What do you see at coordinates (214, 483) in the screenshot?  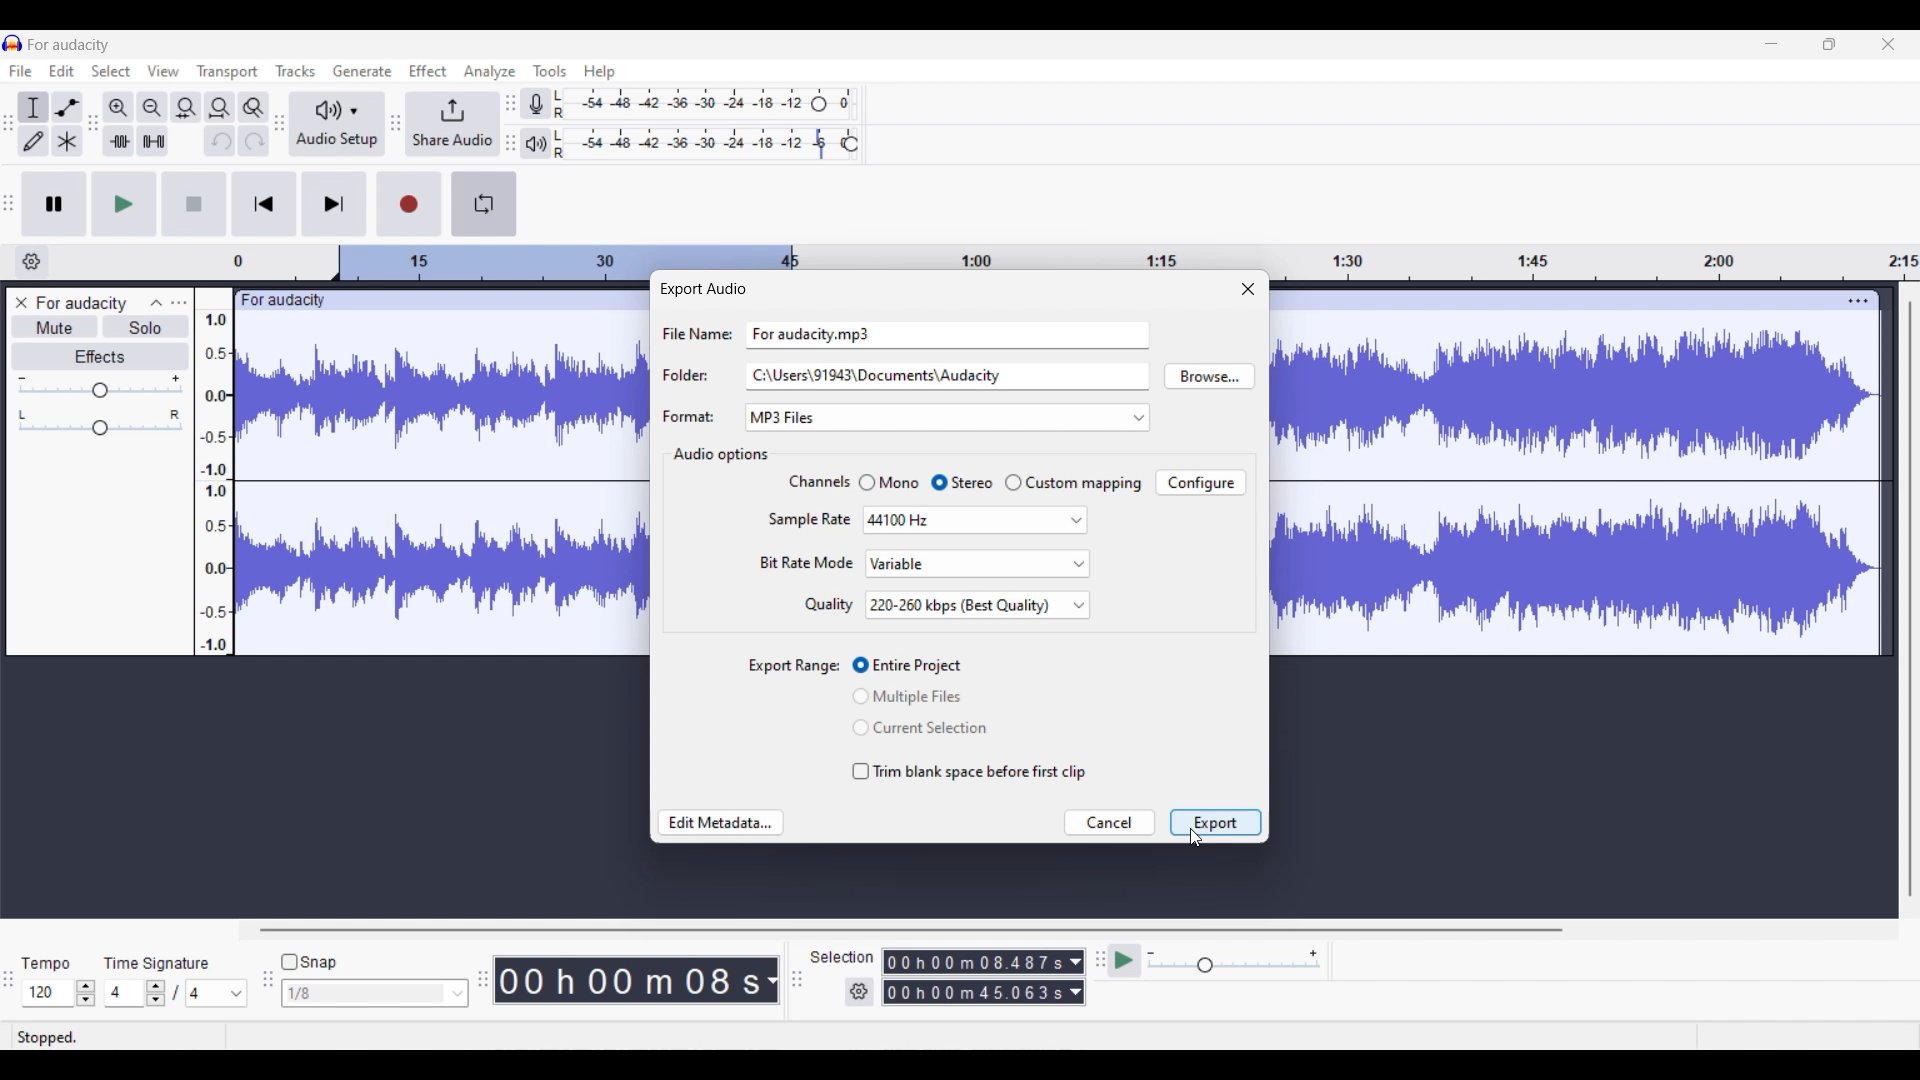 I see `Scale to measure intensty if sound` at bounding box center [214, 483].